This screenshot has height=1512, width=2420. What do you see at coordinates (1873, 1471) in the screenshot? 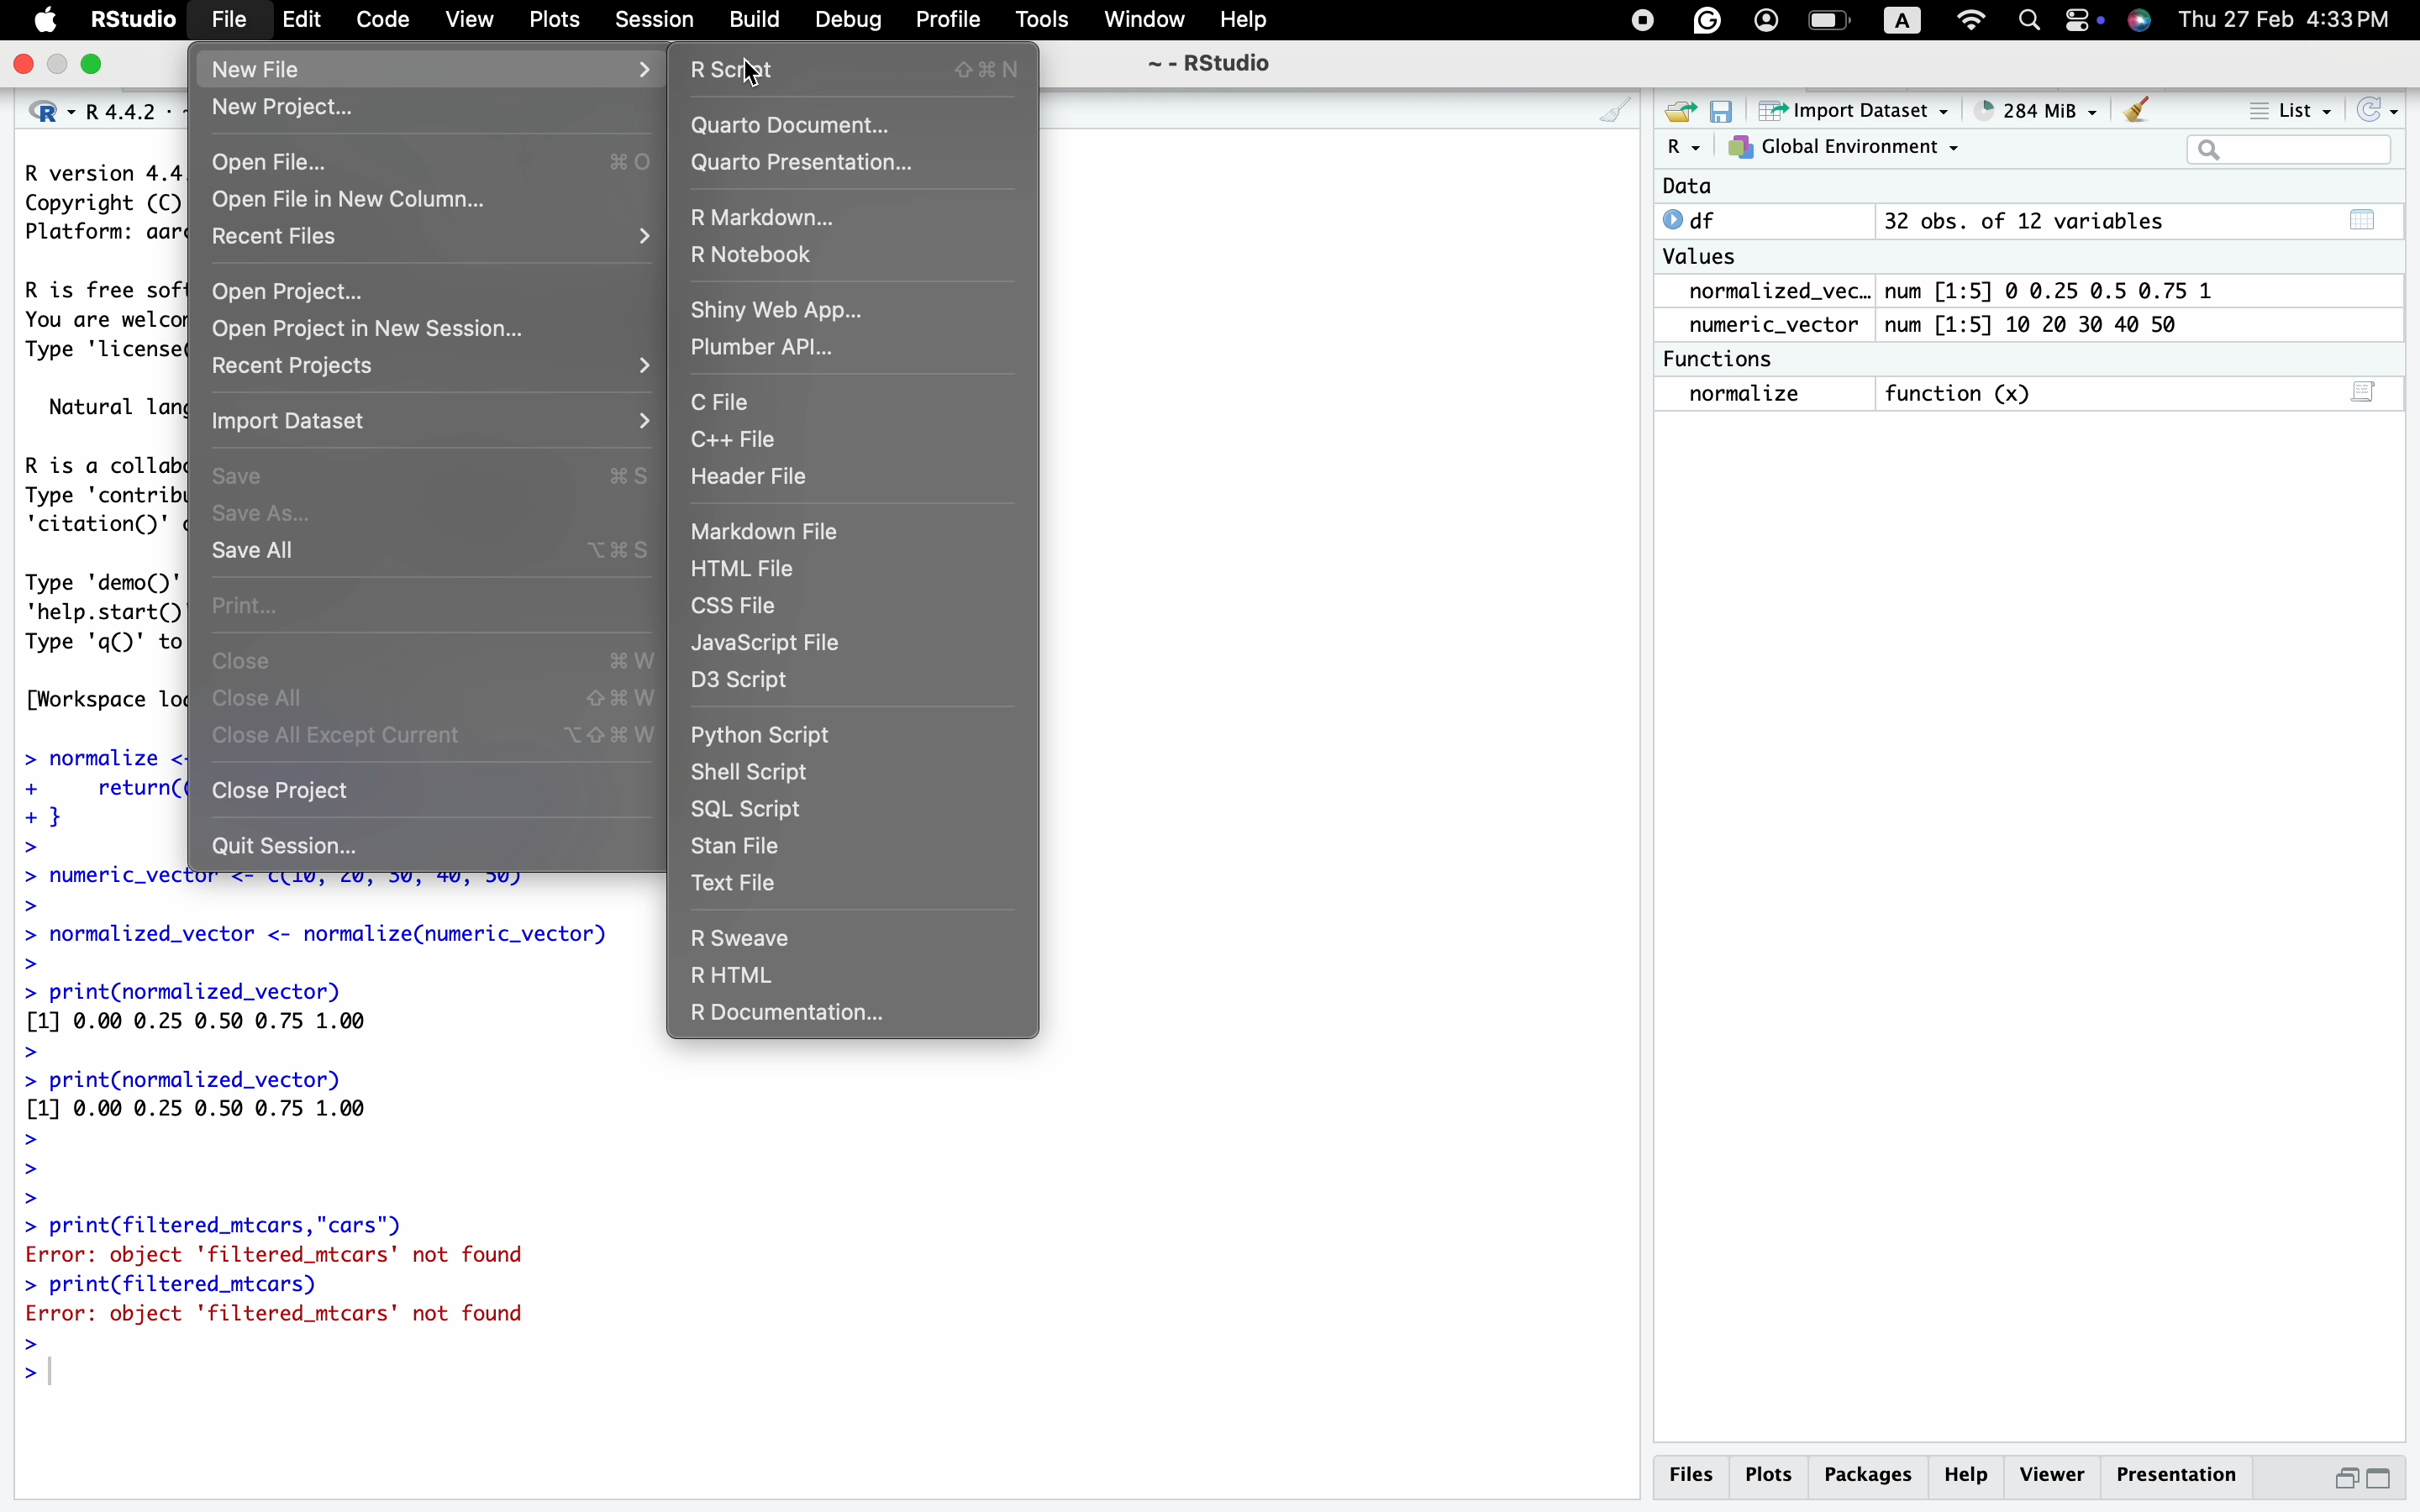
I see `packages` at bounding box center [1873, 1471].